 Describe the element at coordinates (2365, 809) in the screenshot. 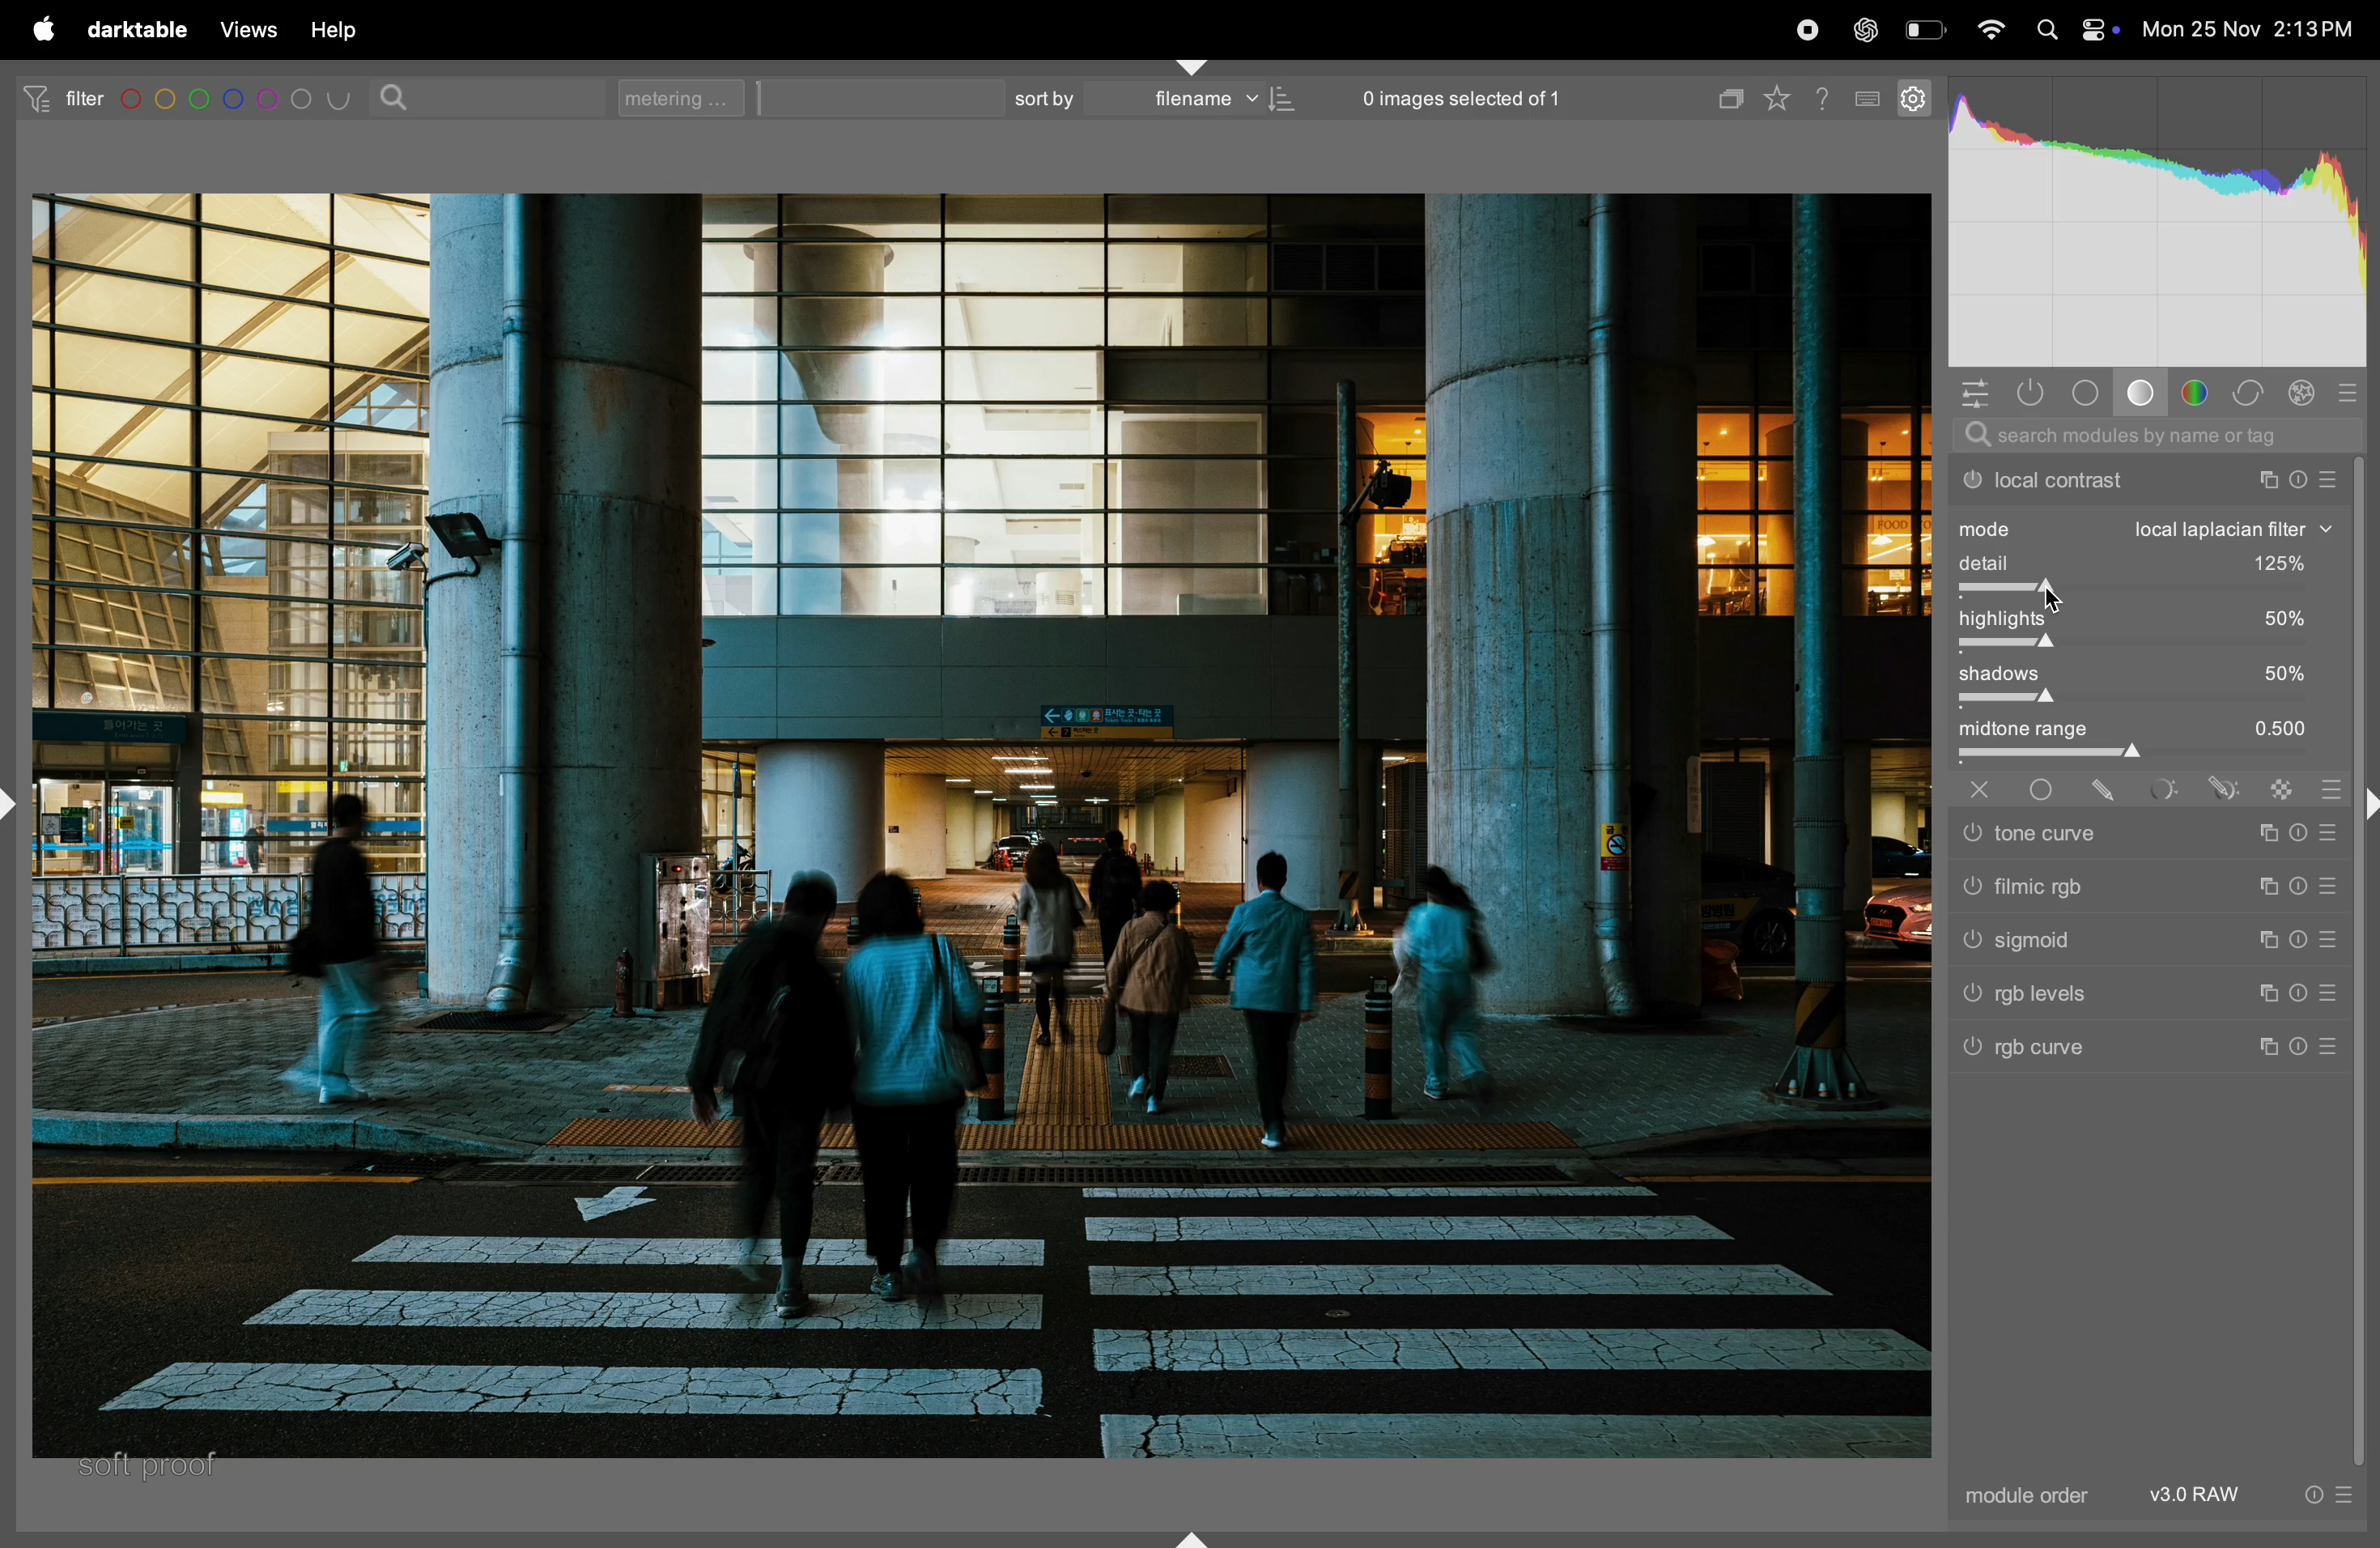

I see `shift+ctrl+r` at that location.